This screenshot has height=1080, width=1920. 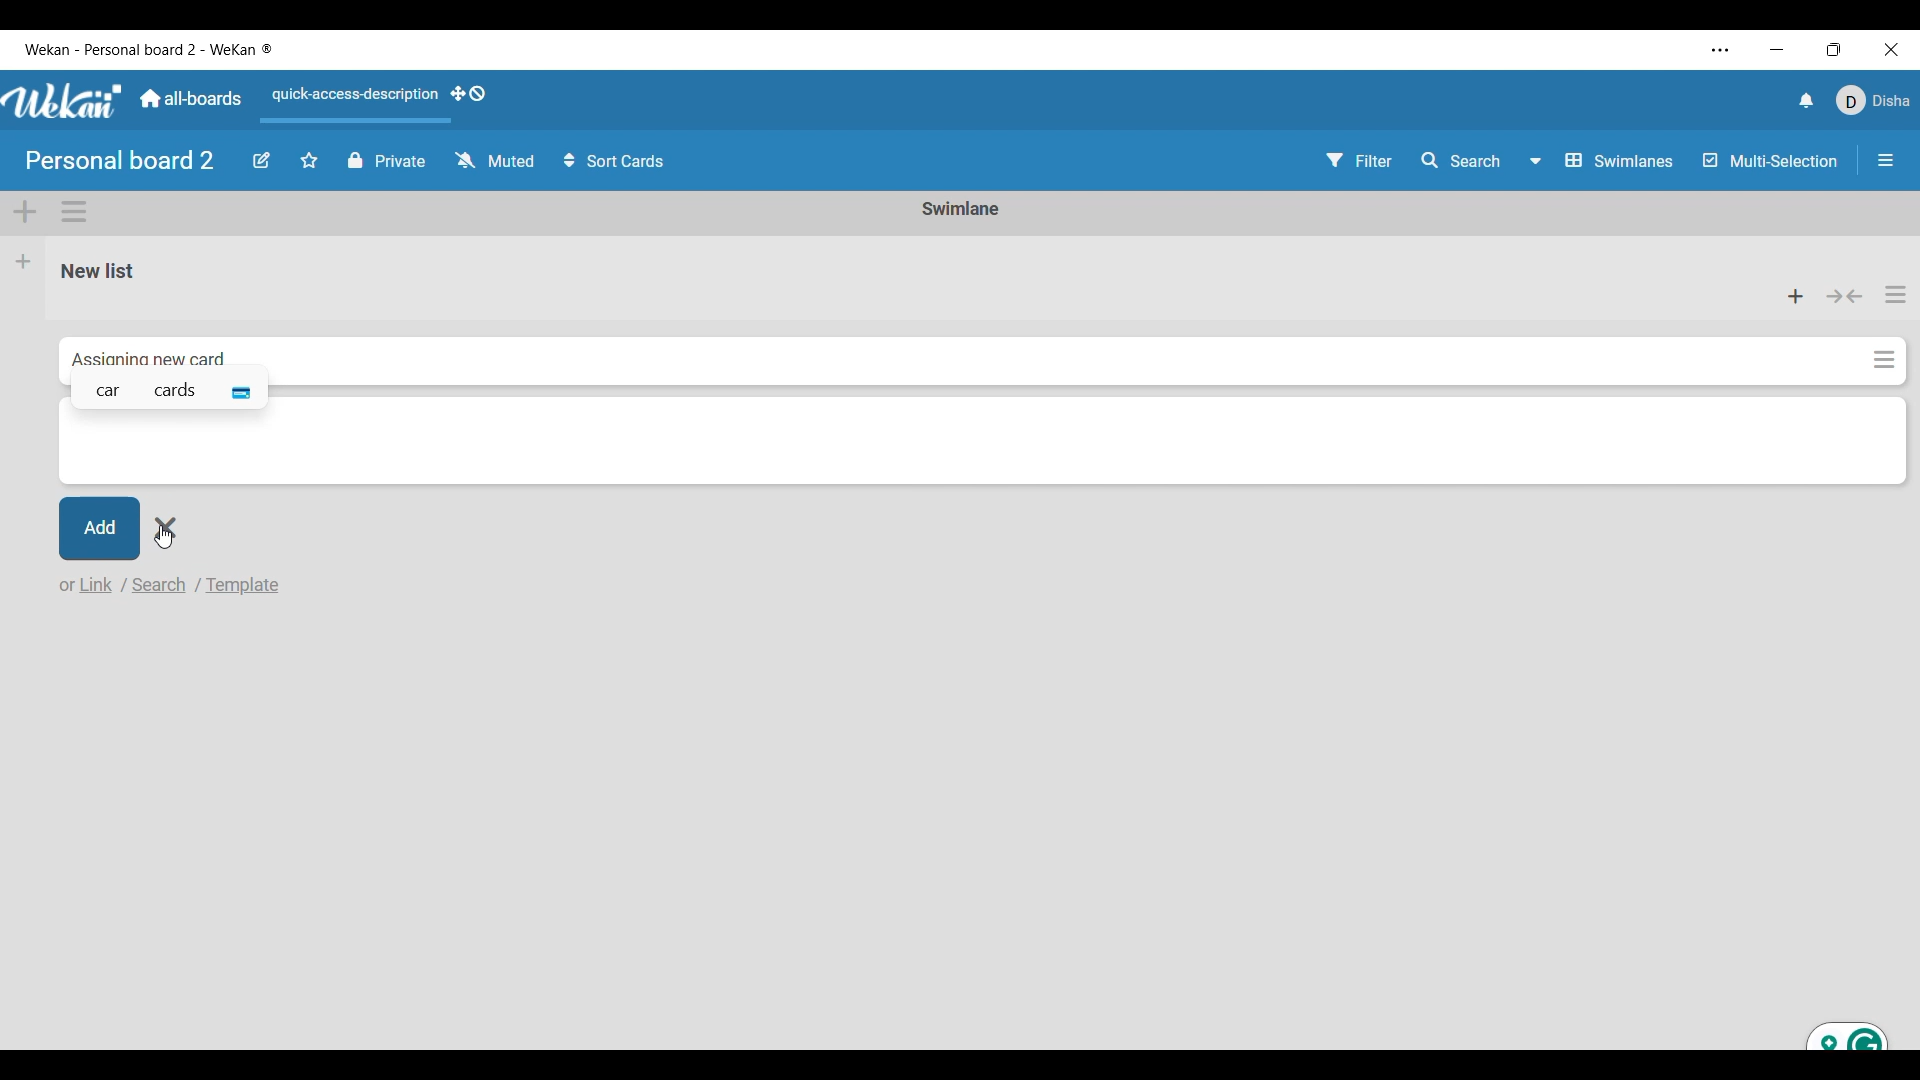 I want to click on Toggle for Multi-selection, so click(x=1771, y=160).